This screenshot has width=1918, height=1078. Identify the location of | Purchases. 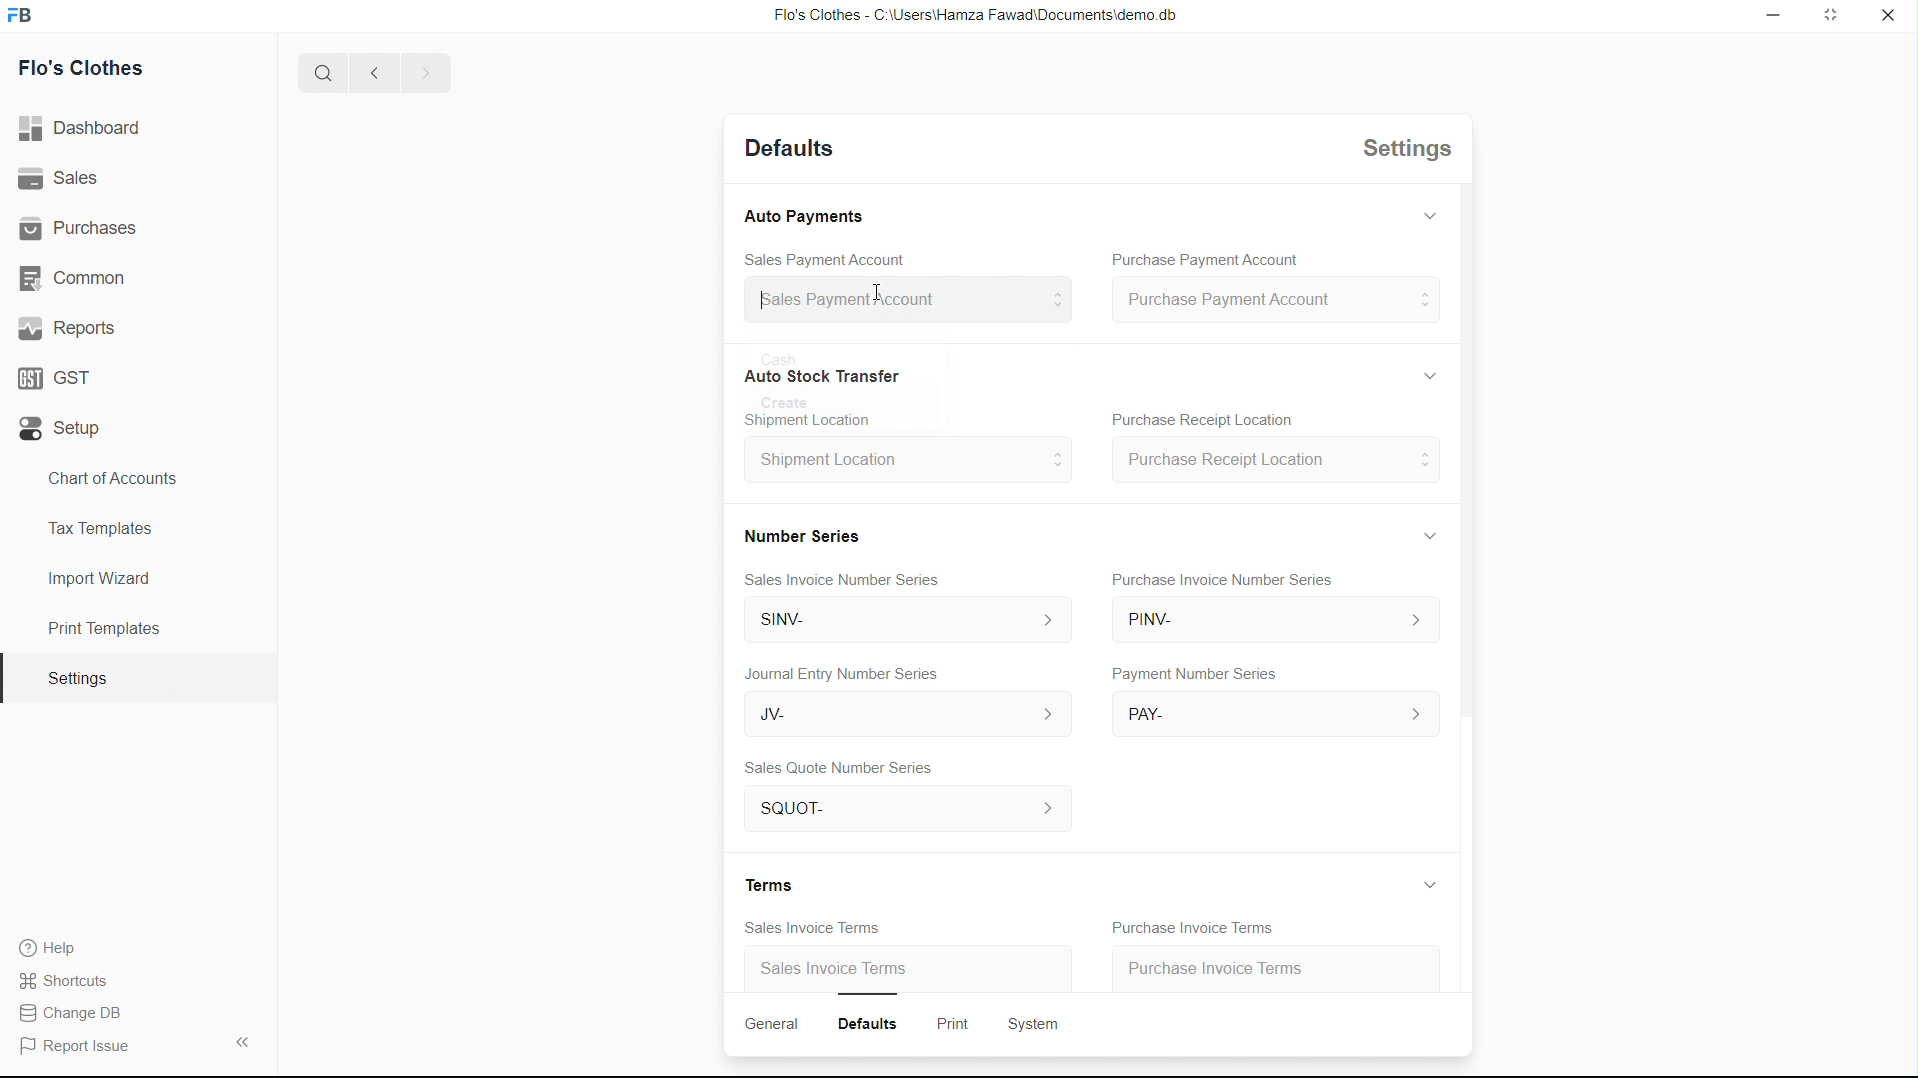
(87, 225).